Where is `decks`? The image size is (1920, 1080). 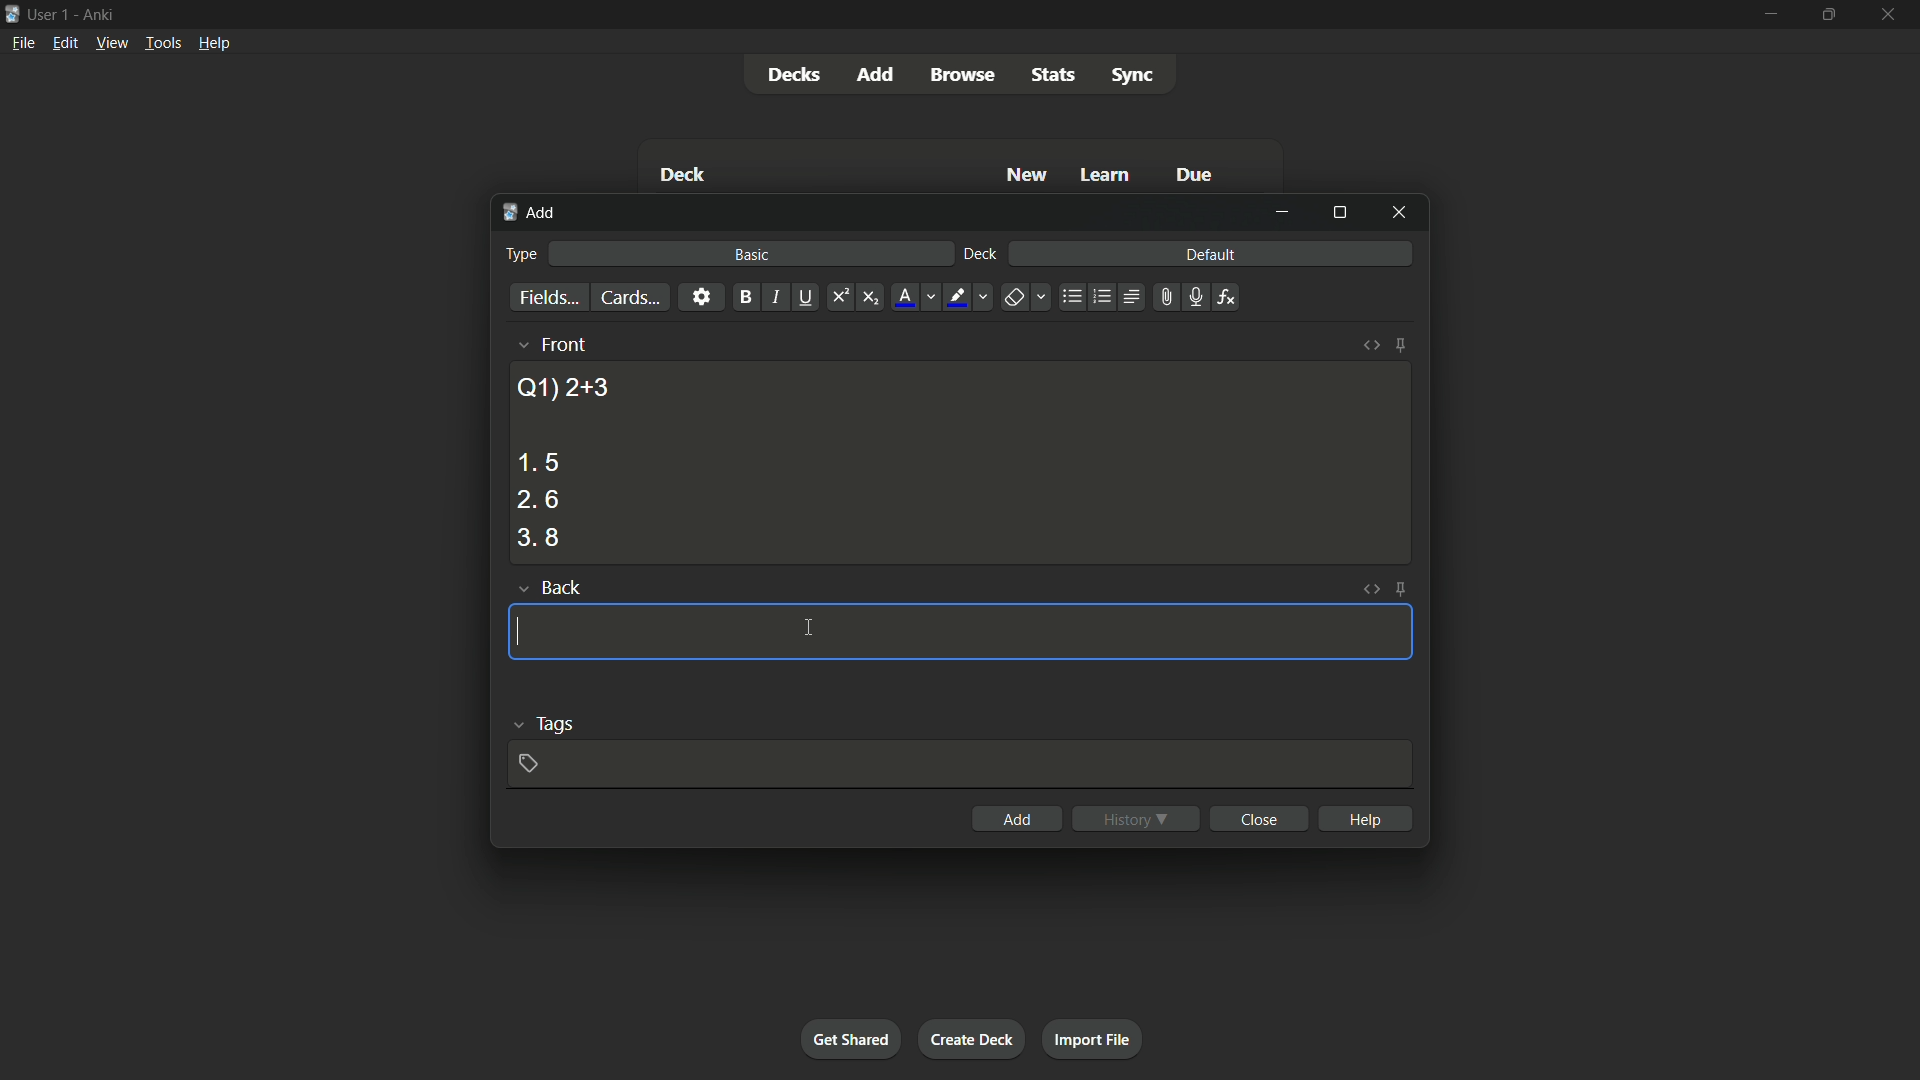
decks is located at coordinates (793, 75).